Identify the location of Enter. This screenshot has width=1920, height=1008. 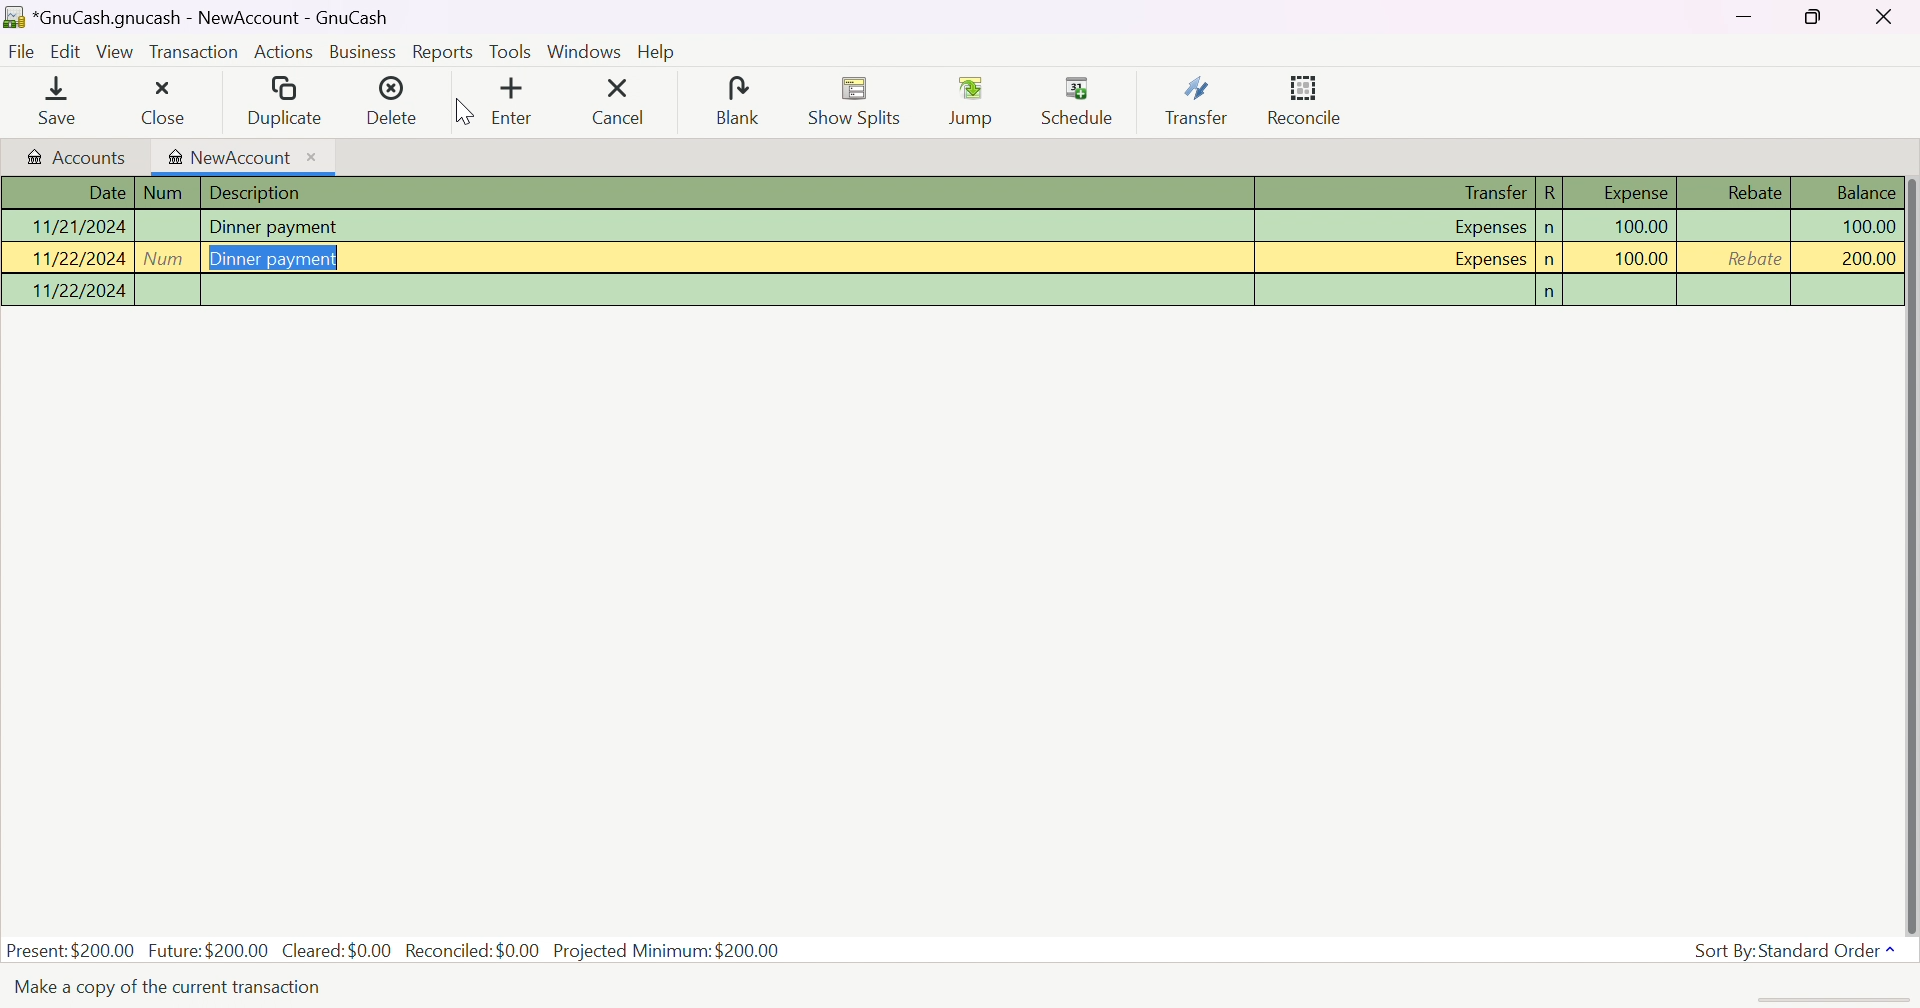
(512, 104).